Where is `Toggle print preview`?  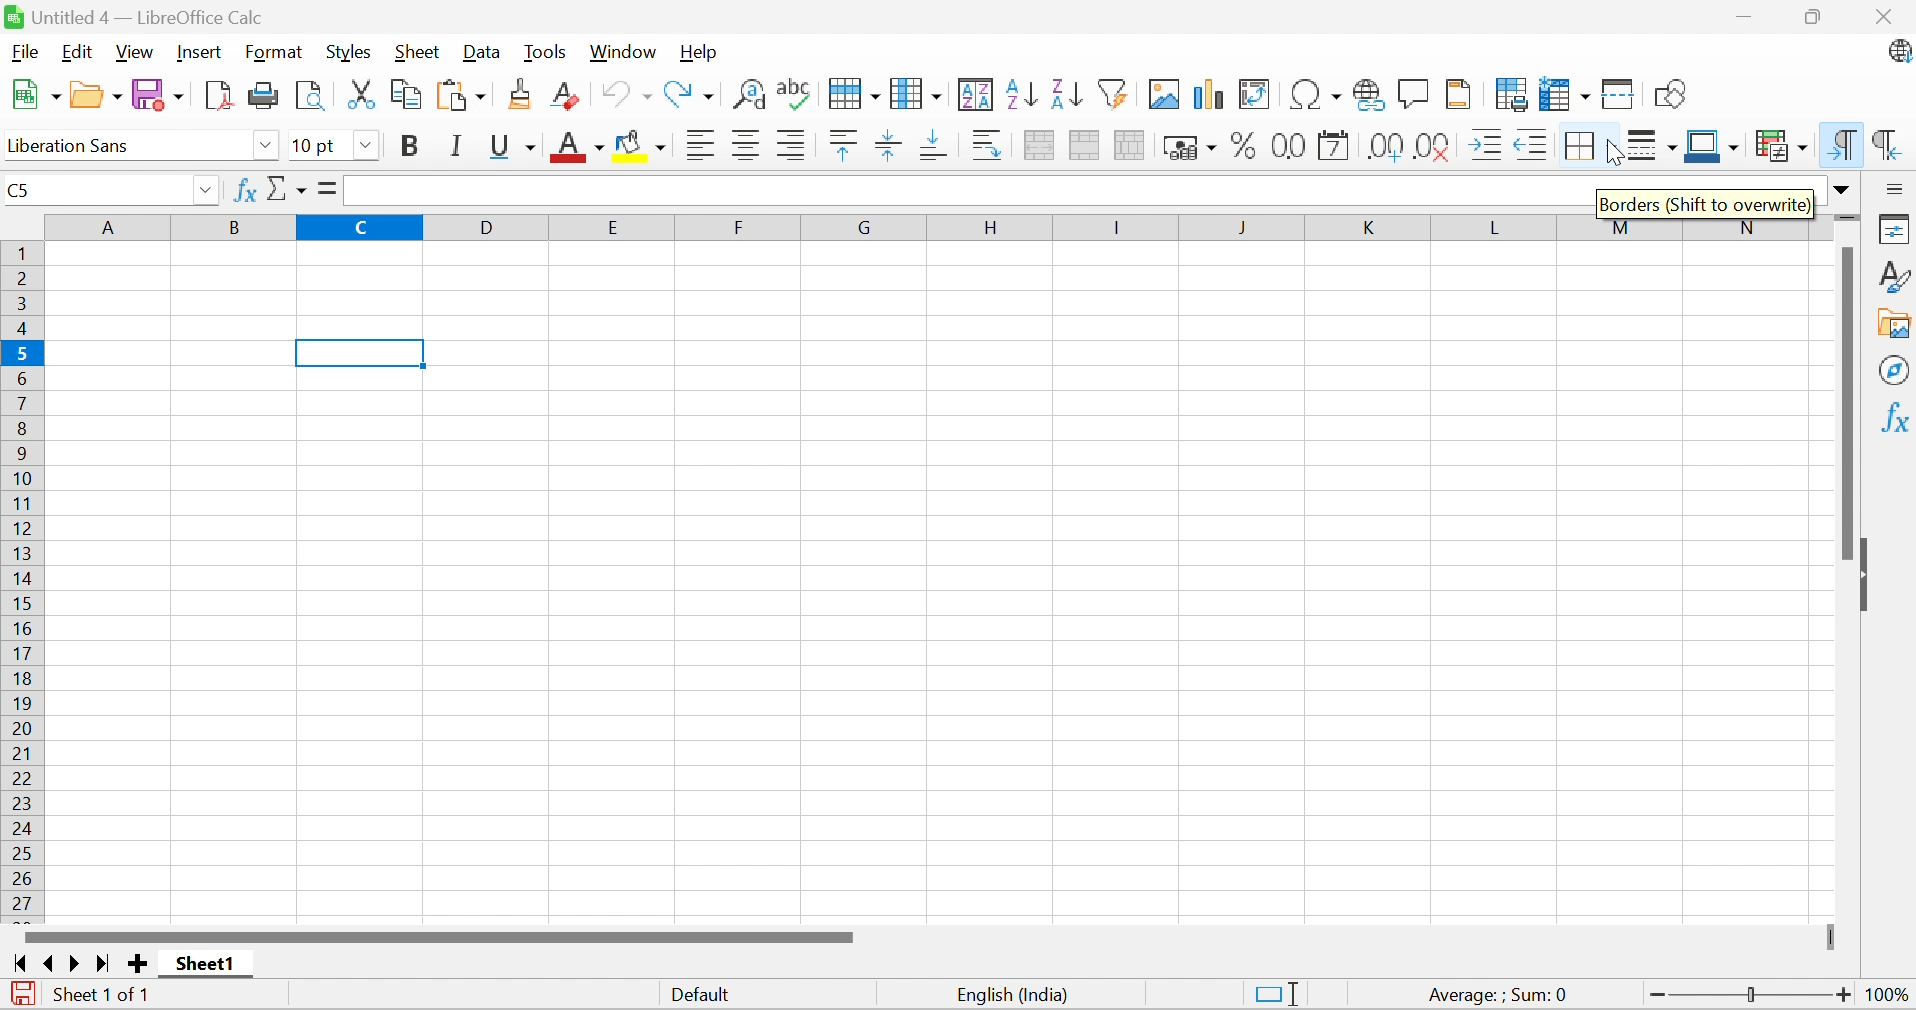
Toggle print preview is located at coordinates (310, 97).